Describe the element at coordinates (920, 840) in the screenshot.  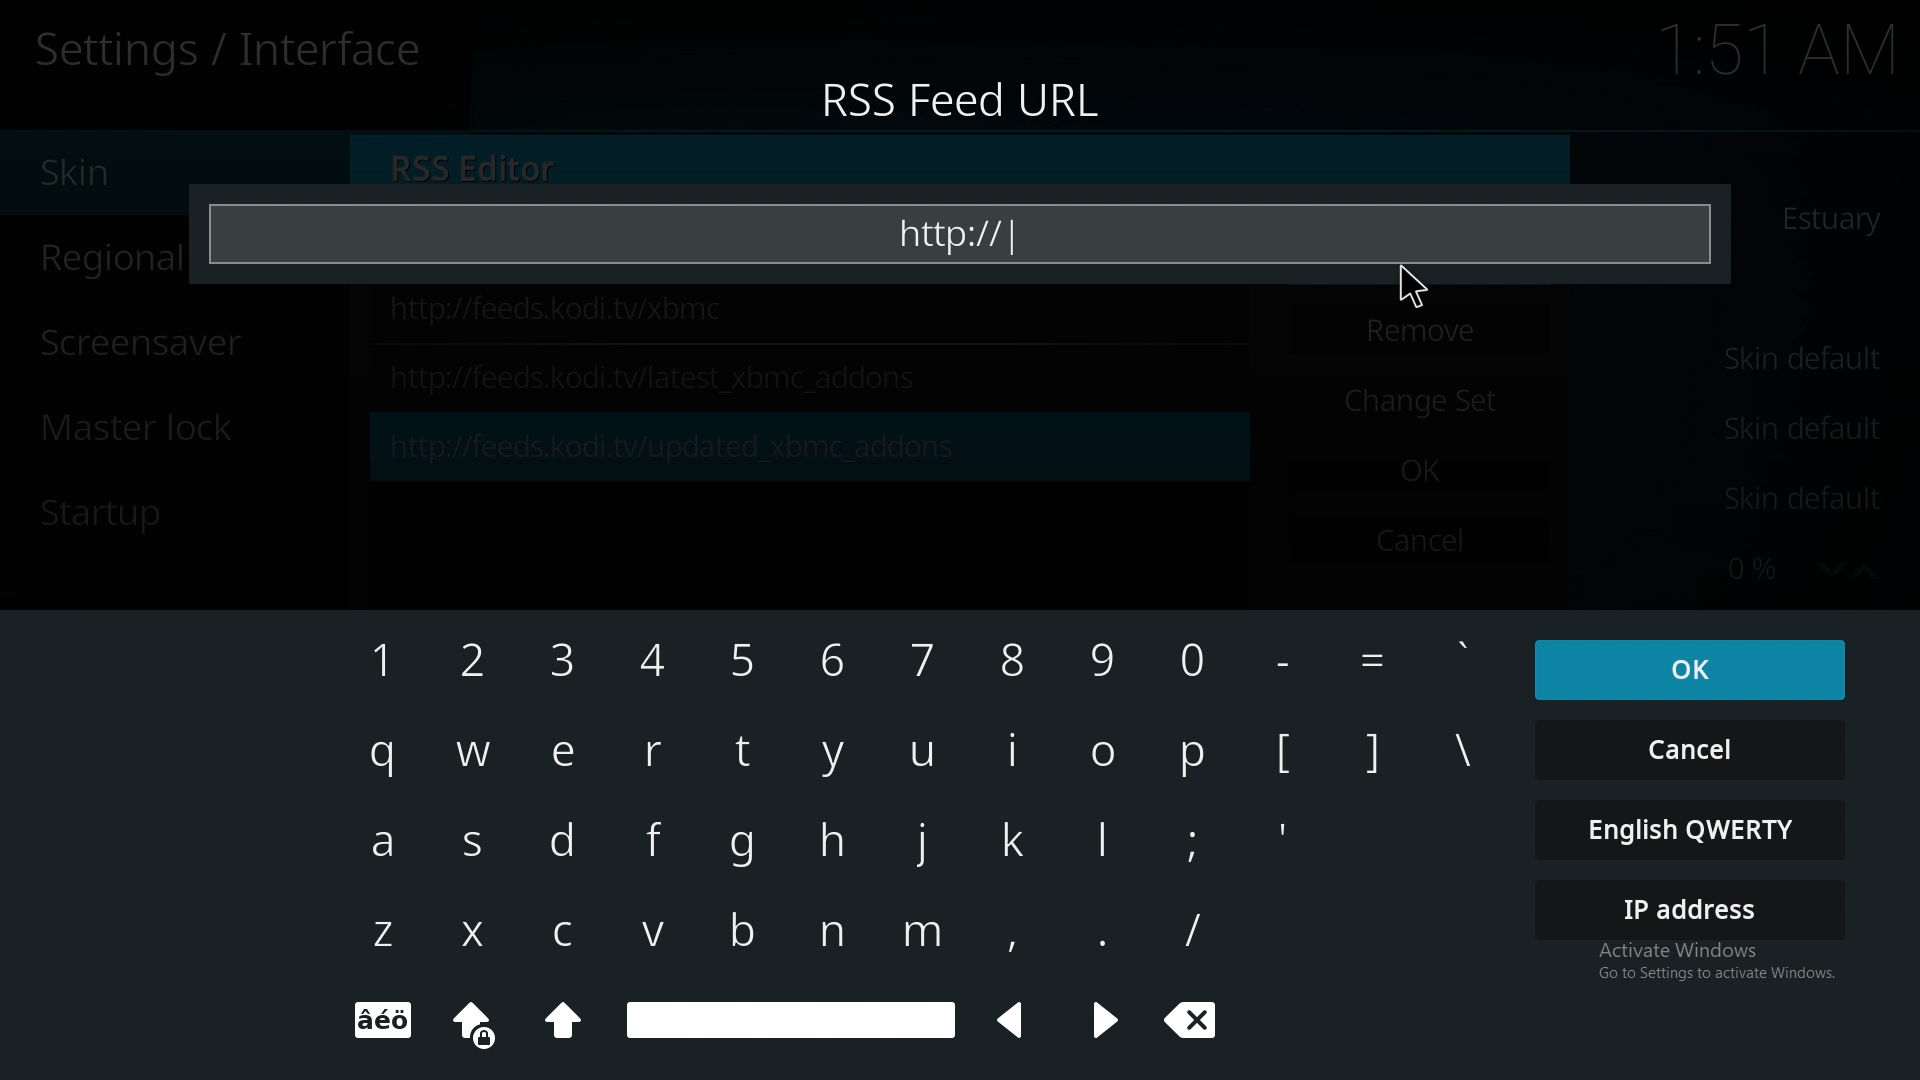
I see `keyboard Input` at that location.